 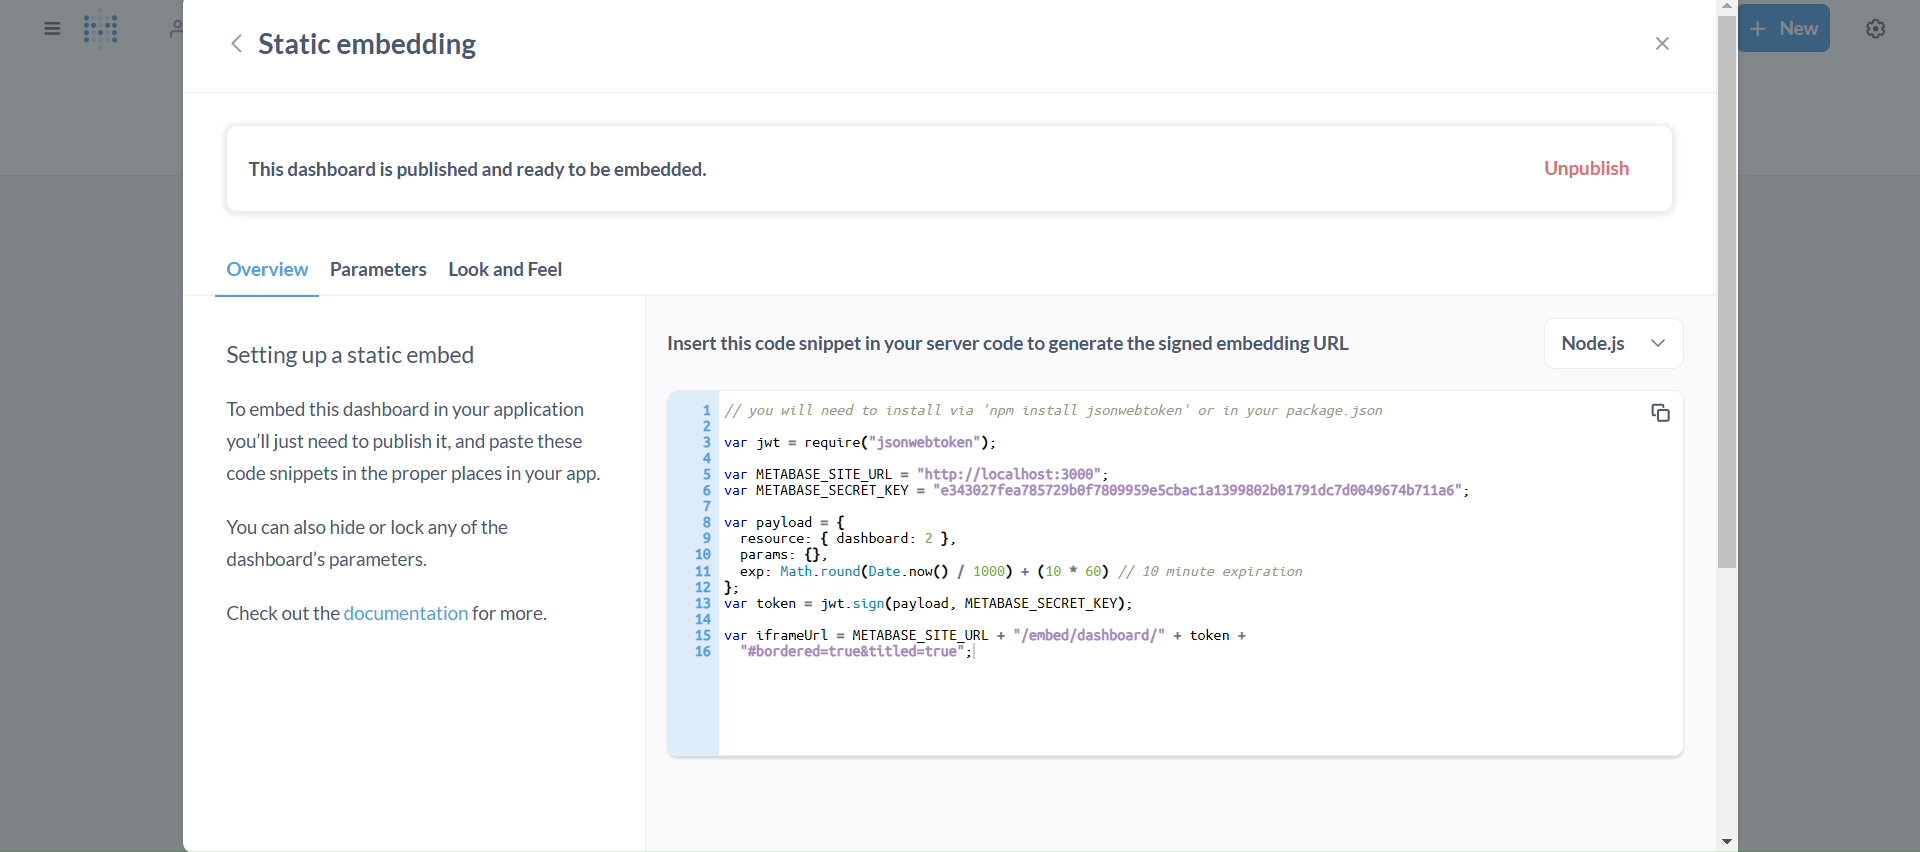 I want to click on Insert this code snippet in your server code to generate the signed embedding URL, so click(x=1024, y=348).